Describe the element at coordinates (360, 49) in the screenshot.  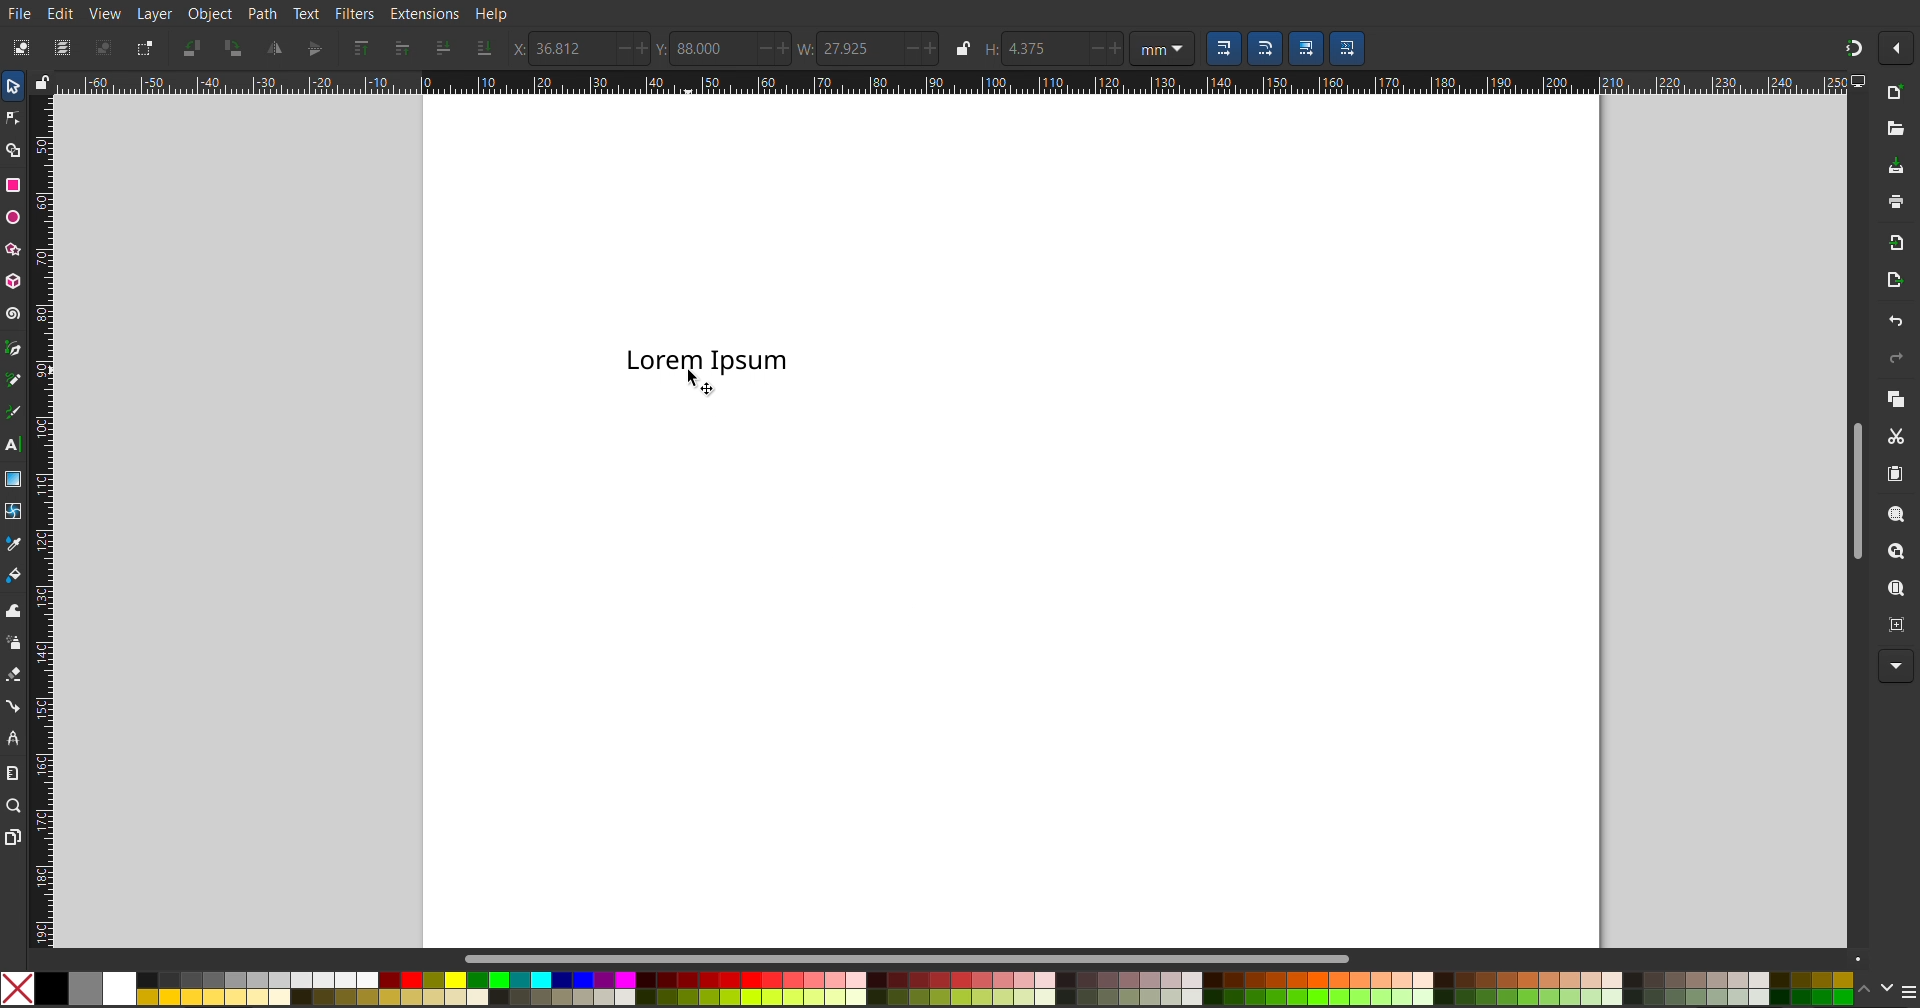
I see `Raise selection to the top` at that location.